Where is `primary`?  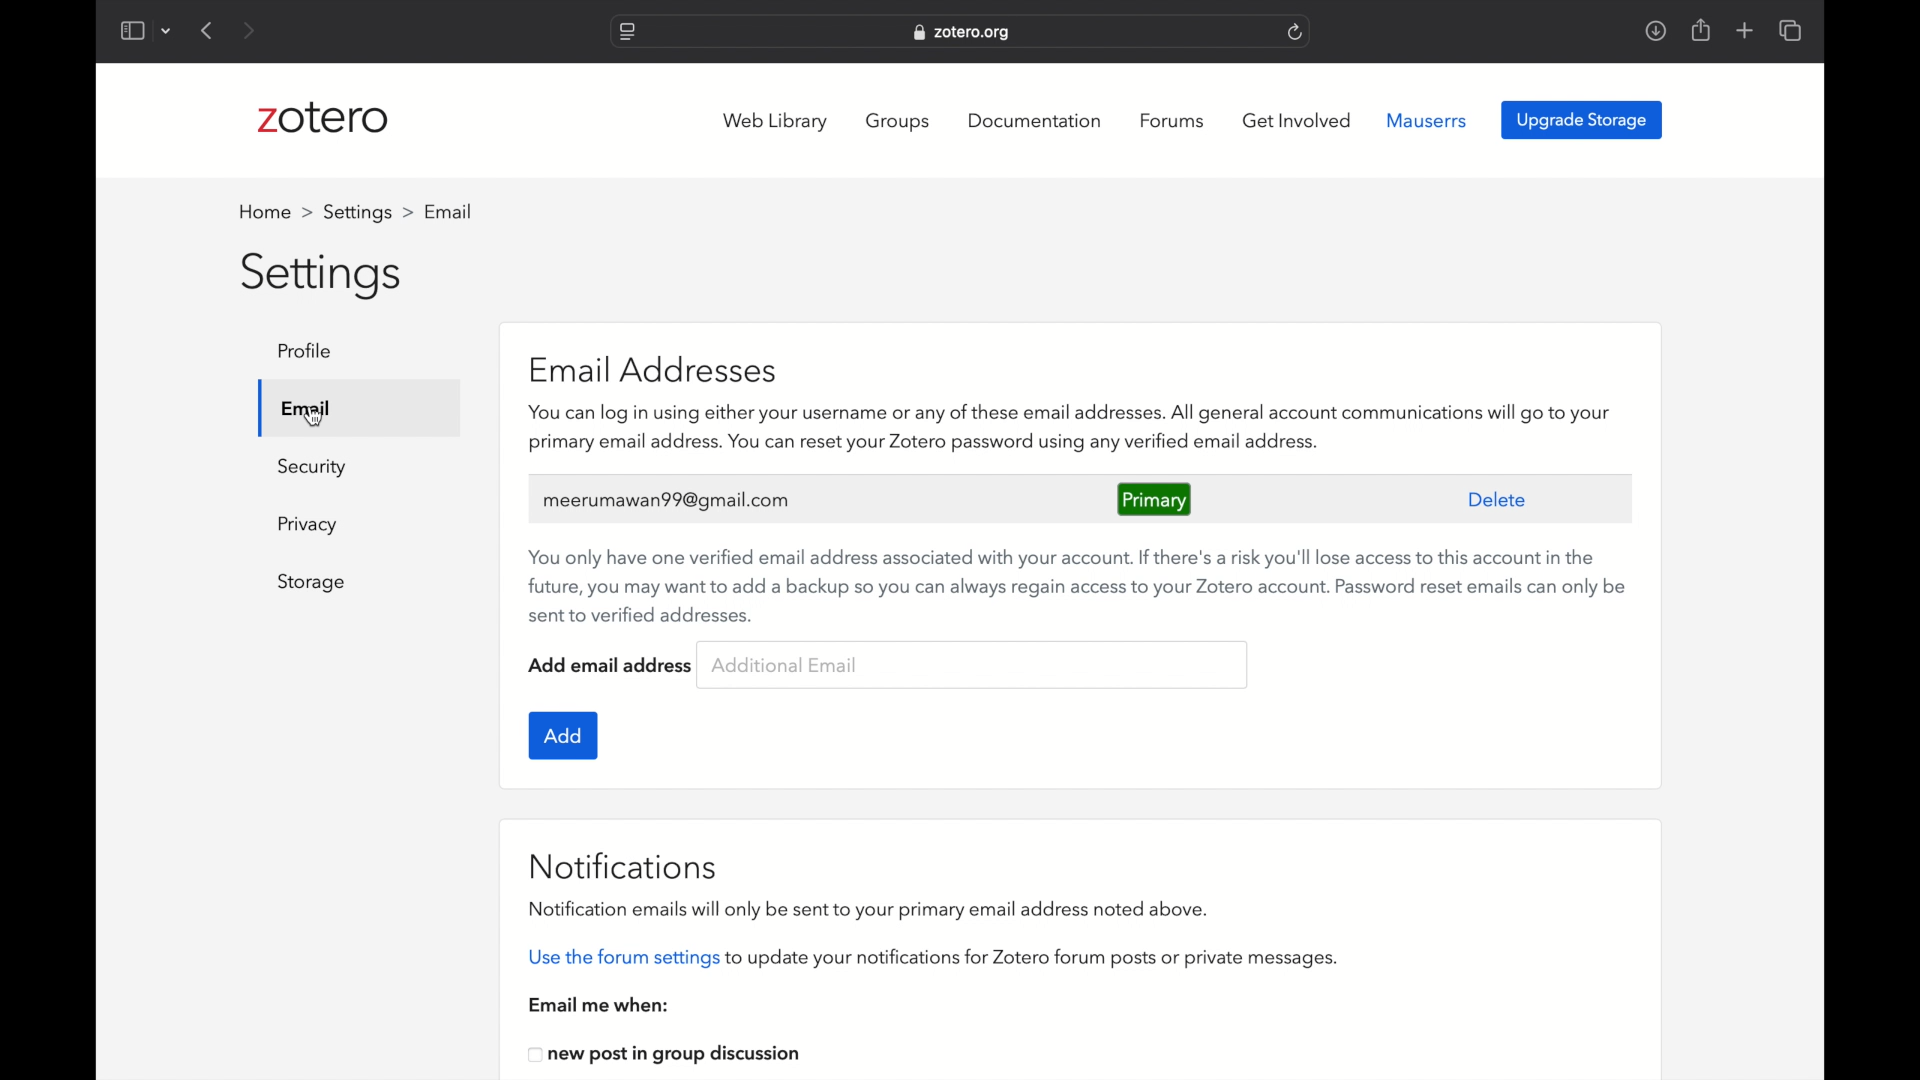
primary is located at coordinates (1154, 500).